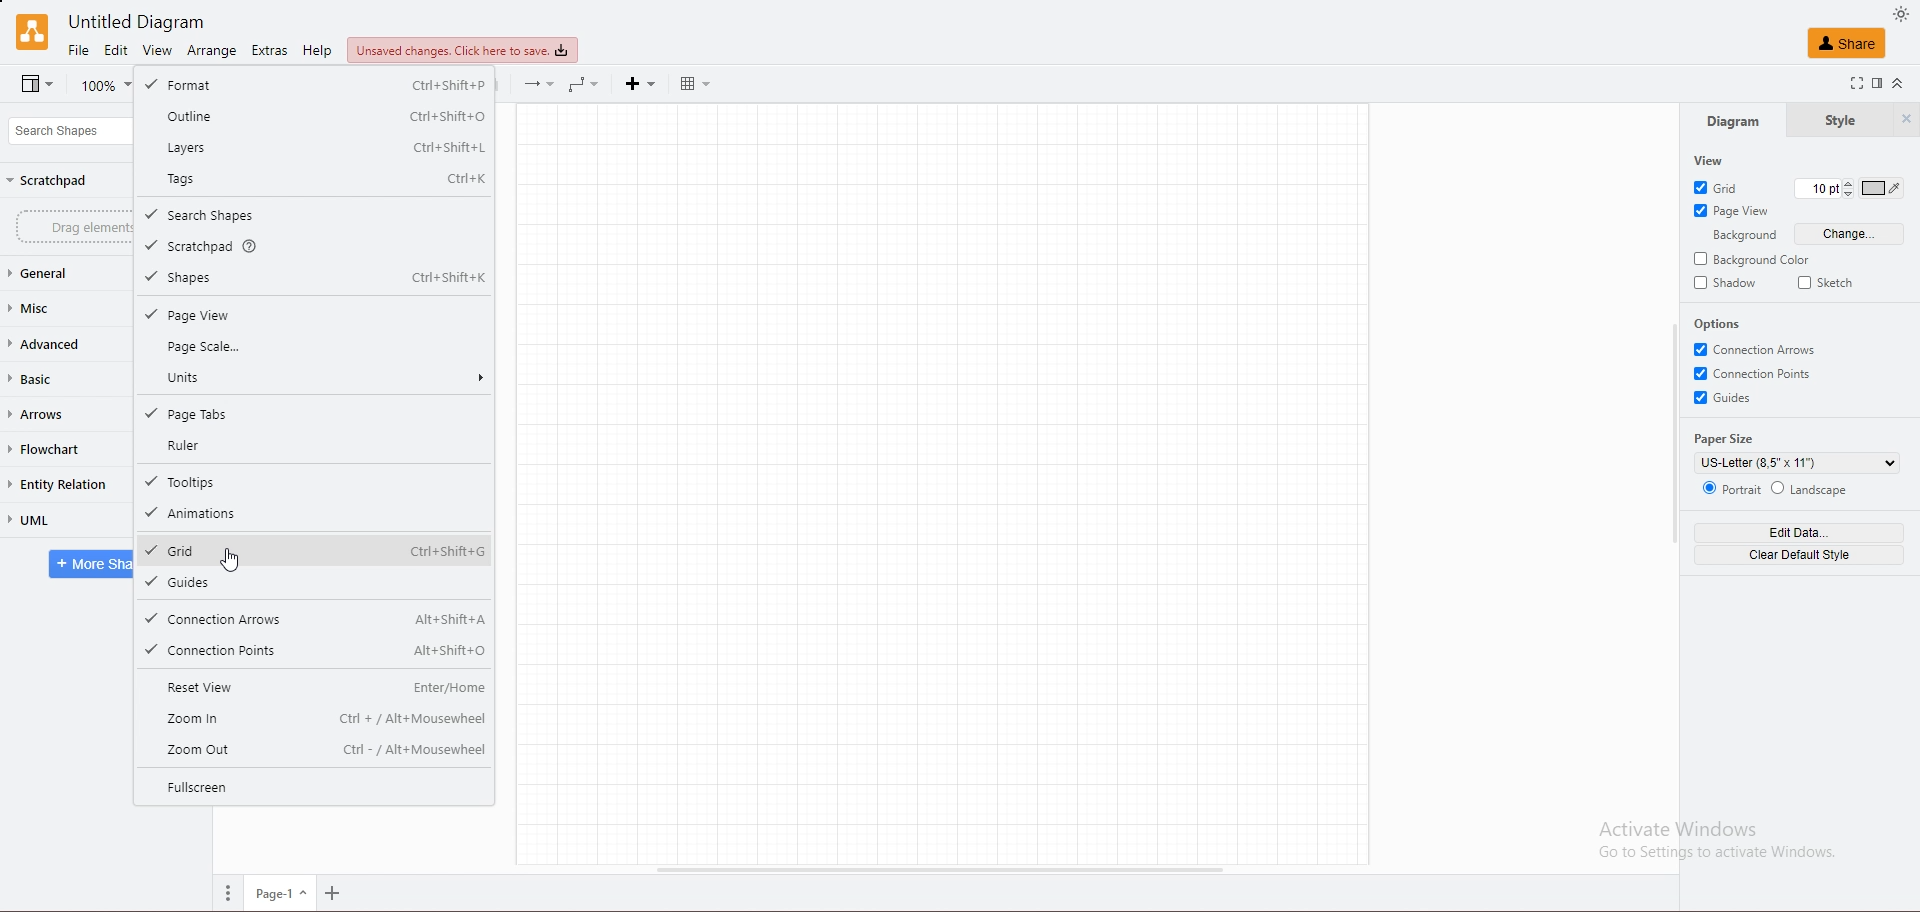  Describe the element at coordinates (315, 549) in the screenshot. I see `grid                    Ctrl+Shift+G` at that location.